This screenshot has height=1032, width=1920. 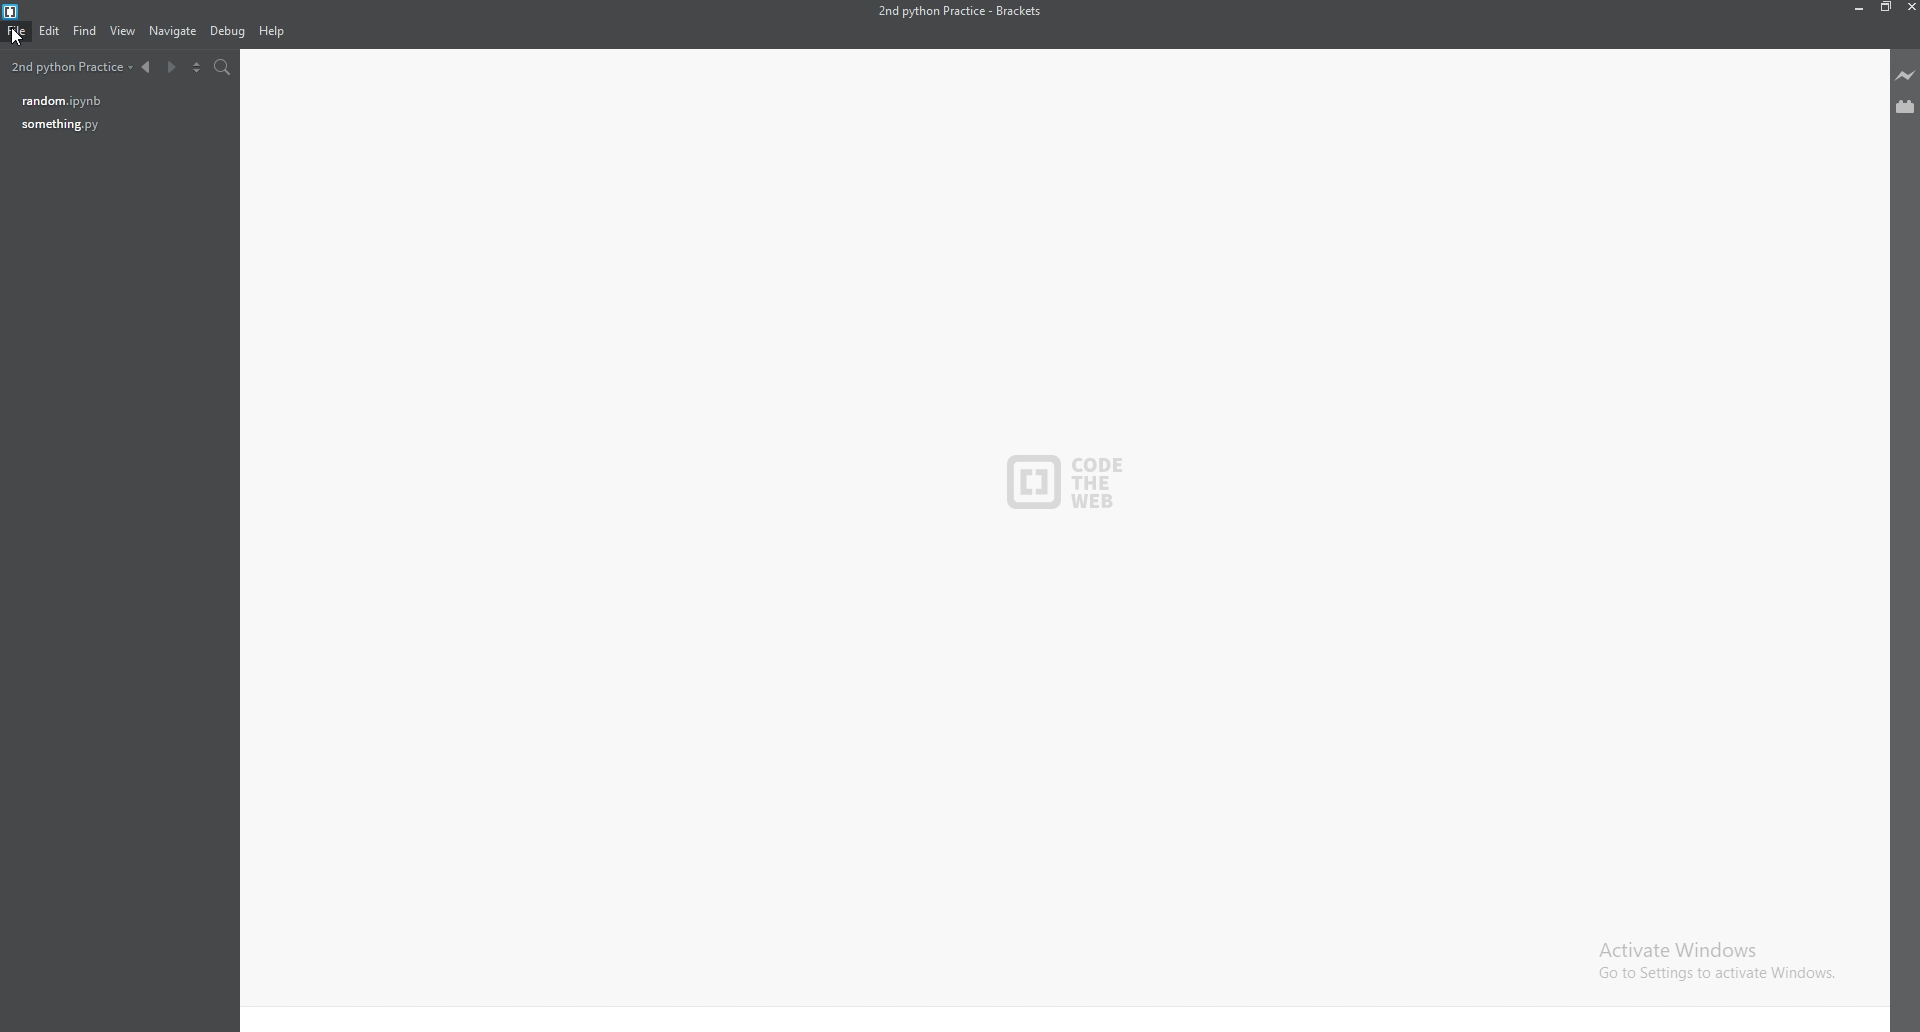 I want to click on bracket logo, so click(x=18, y=11).